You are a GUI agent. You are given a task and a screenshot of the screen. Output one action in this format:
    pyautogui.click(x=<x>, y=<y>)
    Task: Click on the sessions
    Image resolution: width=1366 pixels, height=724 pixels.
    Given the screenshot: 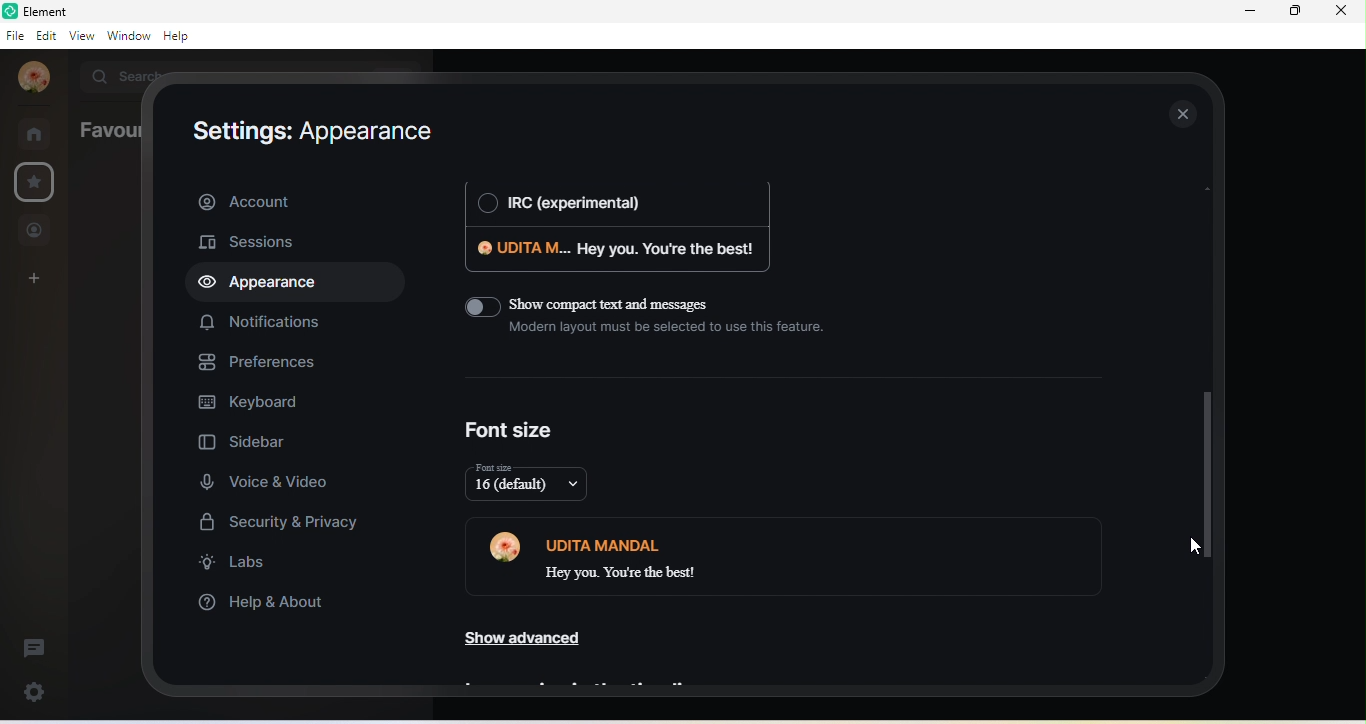 What is the action you would take?
    pyautogui.click(x=250, y=243)
    